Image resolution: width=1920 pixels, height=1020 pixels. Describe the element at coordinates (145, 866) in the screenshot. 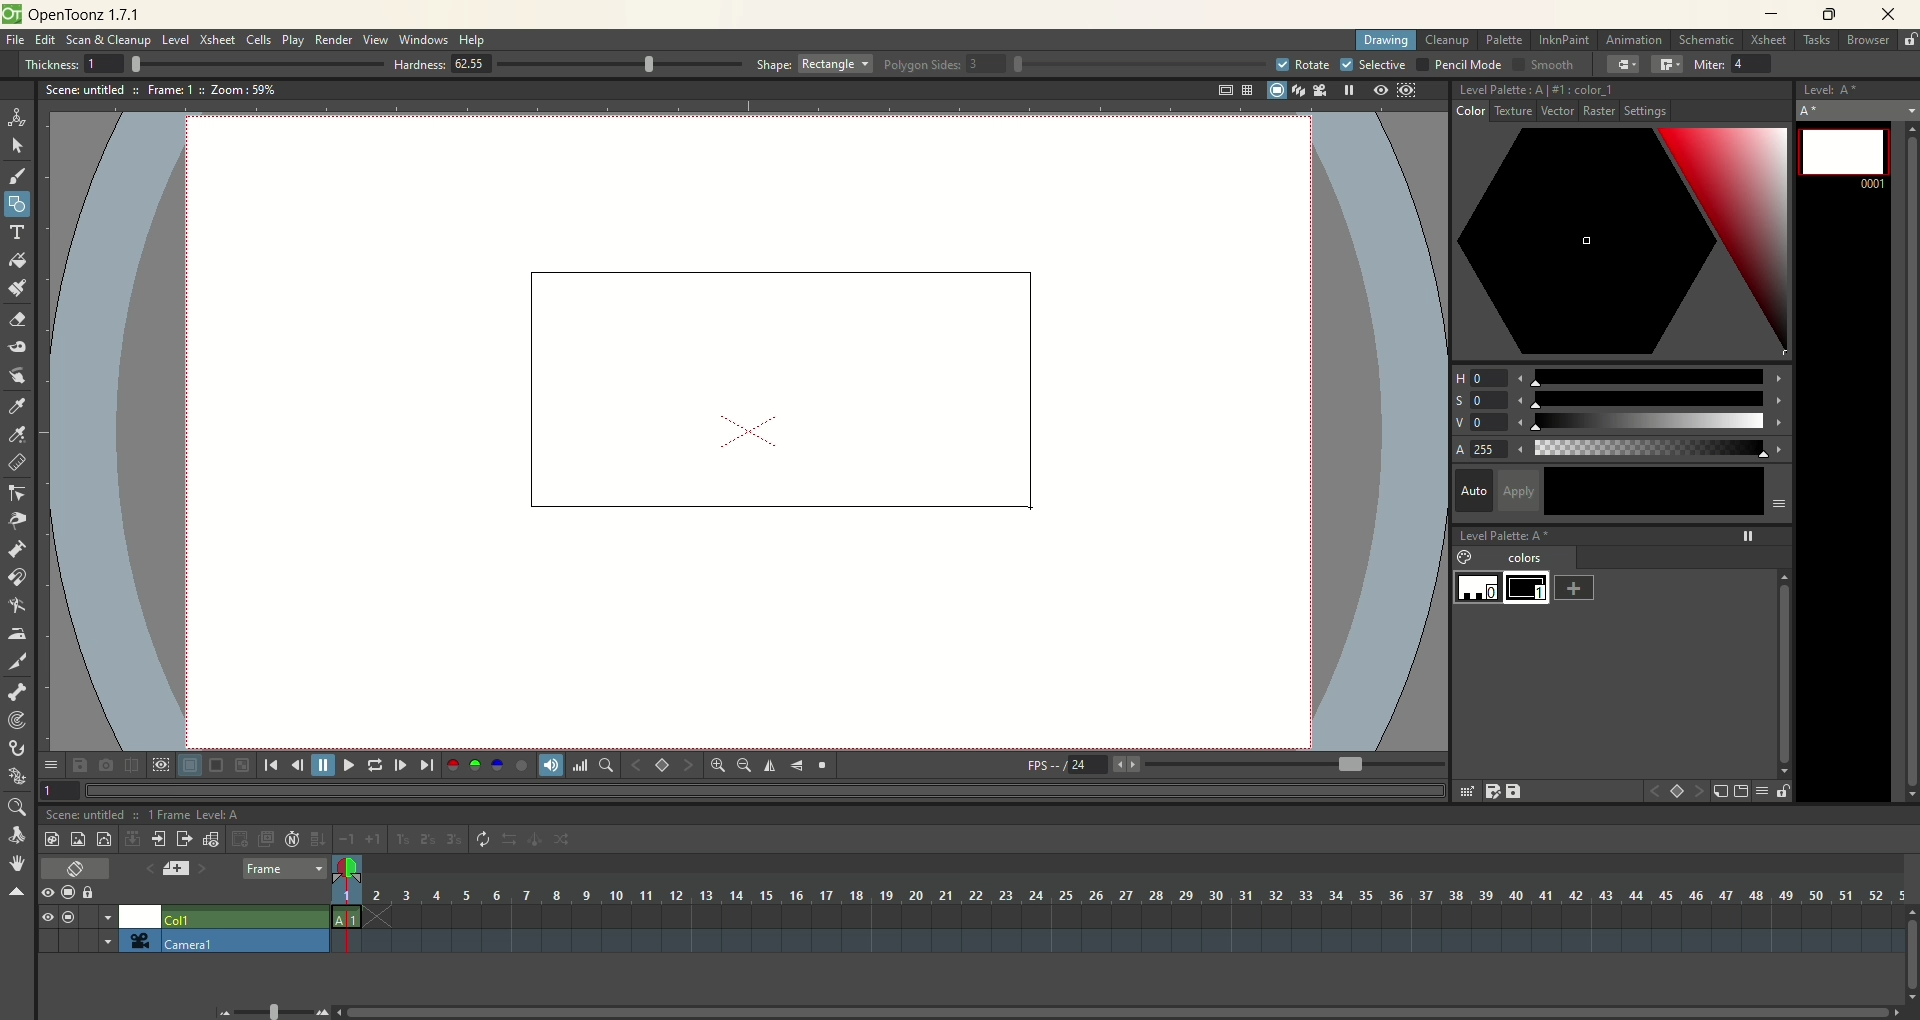

I see `previous memo` at that location.